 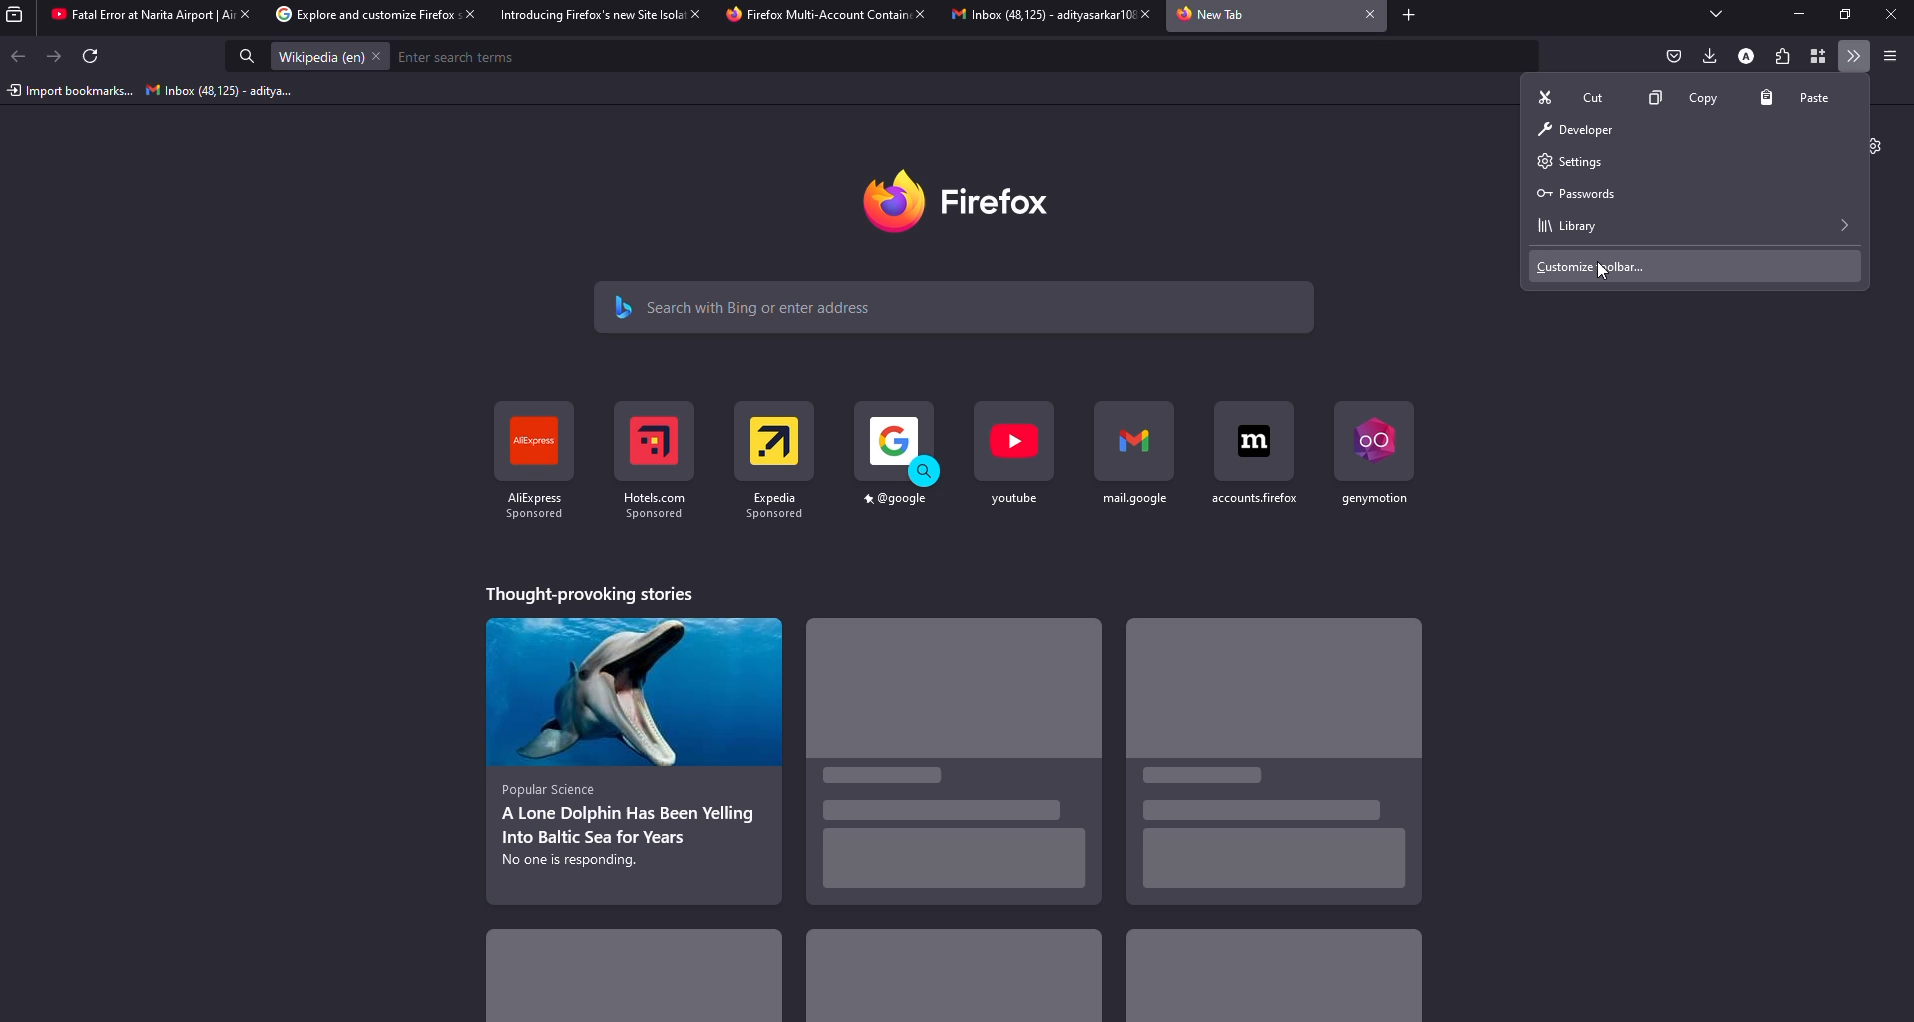 I want to click on expand, so click(x=1849, y=224).